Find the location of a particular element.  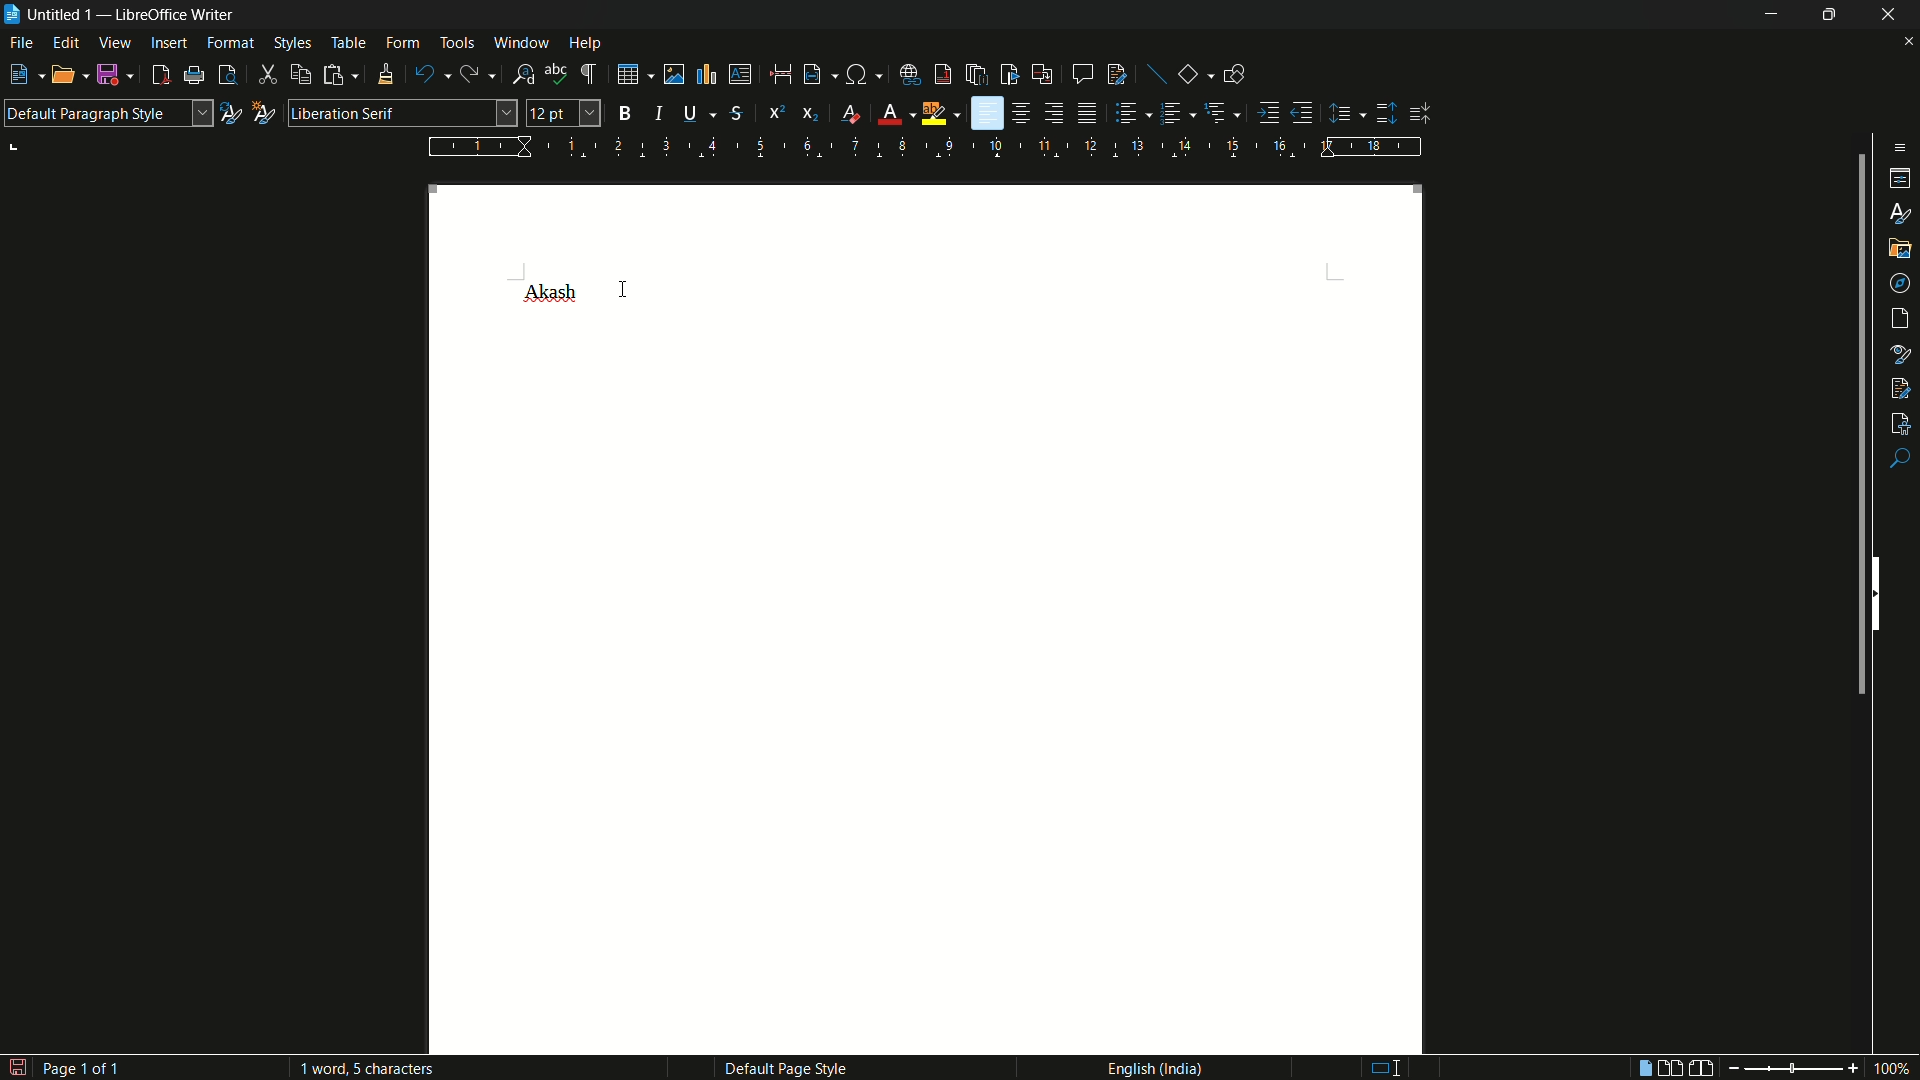

tools menu is located at coordinates (457, 42).